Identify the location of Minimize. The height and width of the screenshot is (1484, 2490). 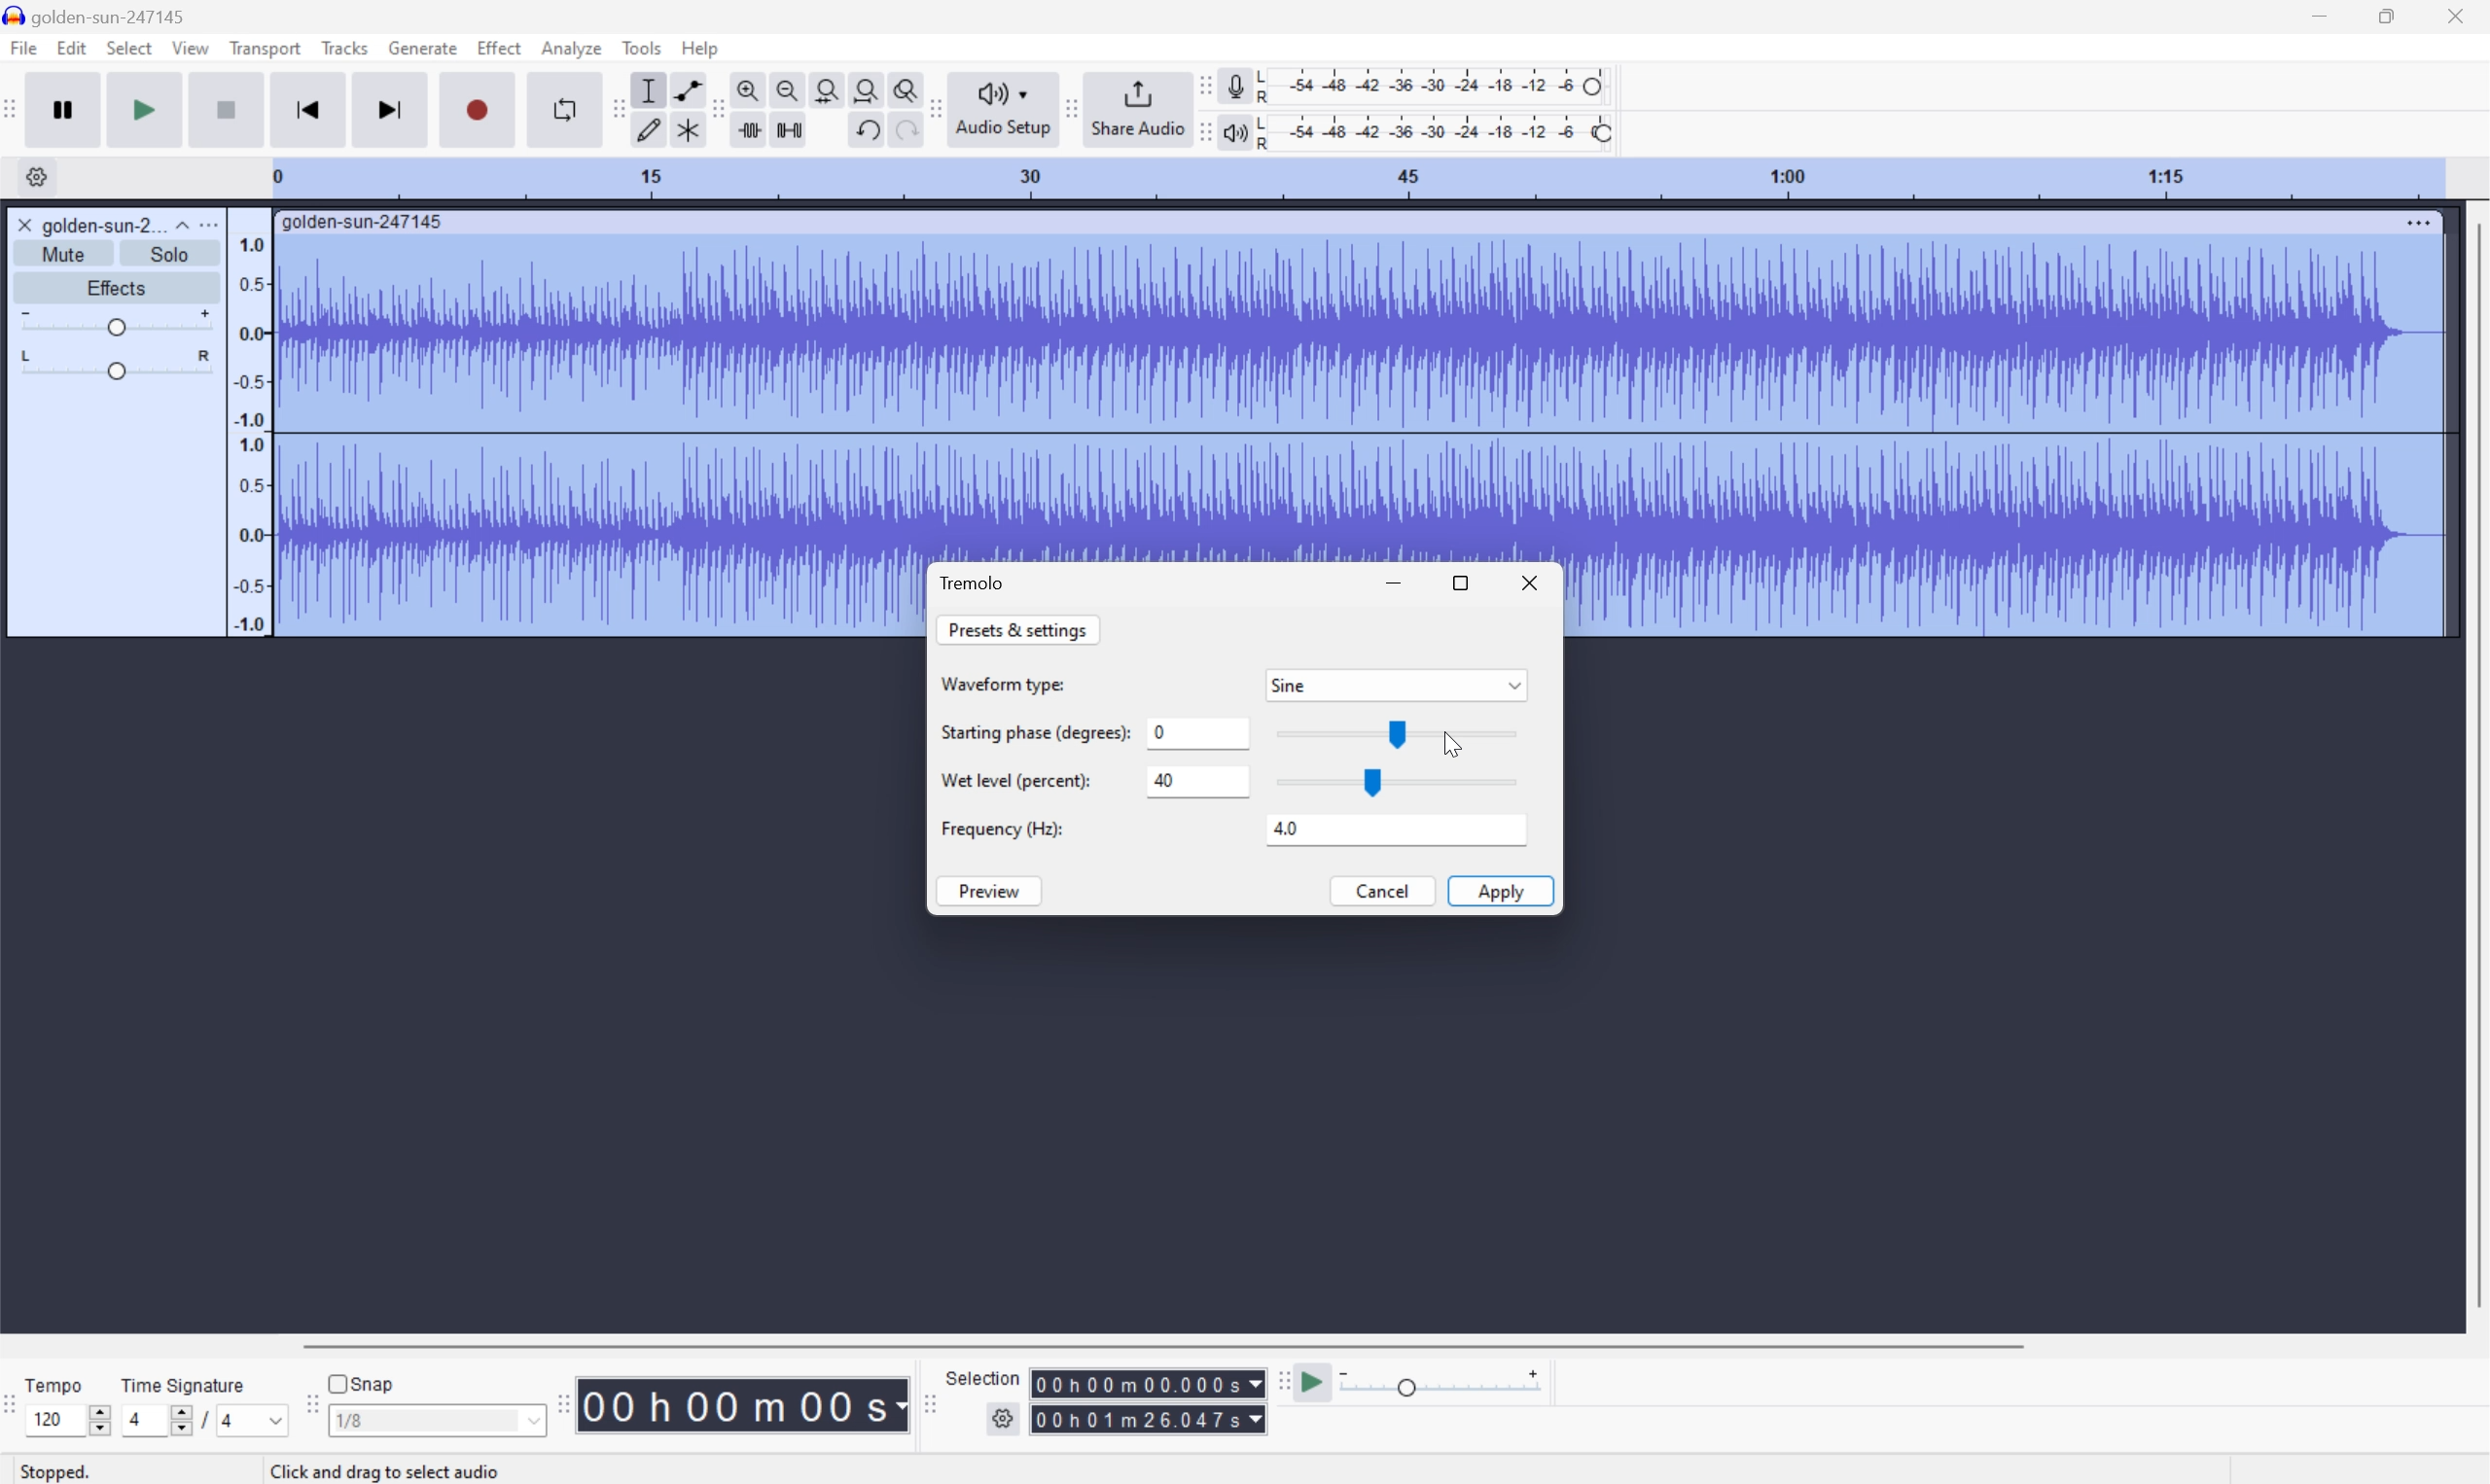
(1396, 583).